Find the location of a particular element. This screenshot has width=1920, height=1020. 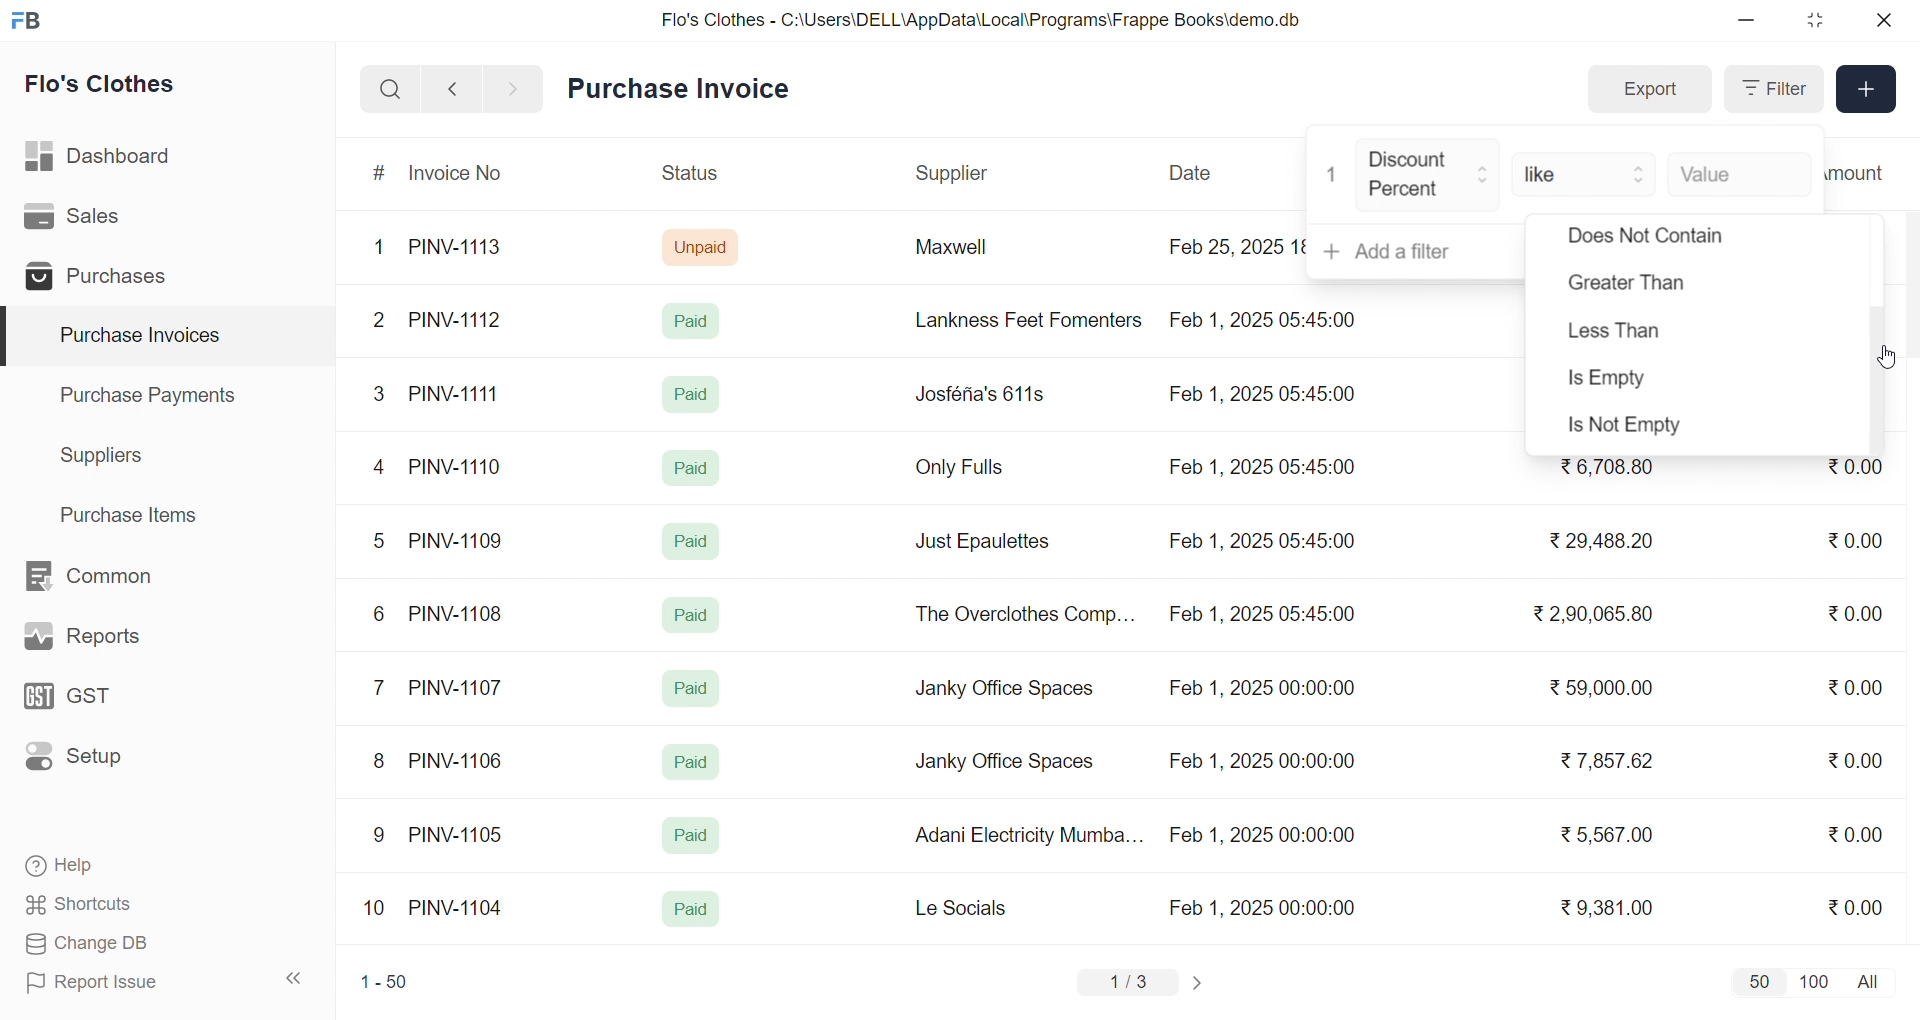

PINV-1108 is located at coordinates (457, 614).